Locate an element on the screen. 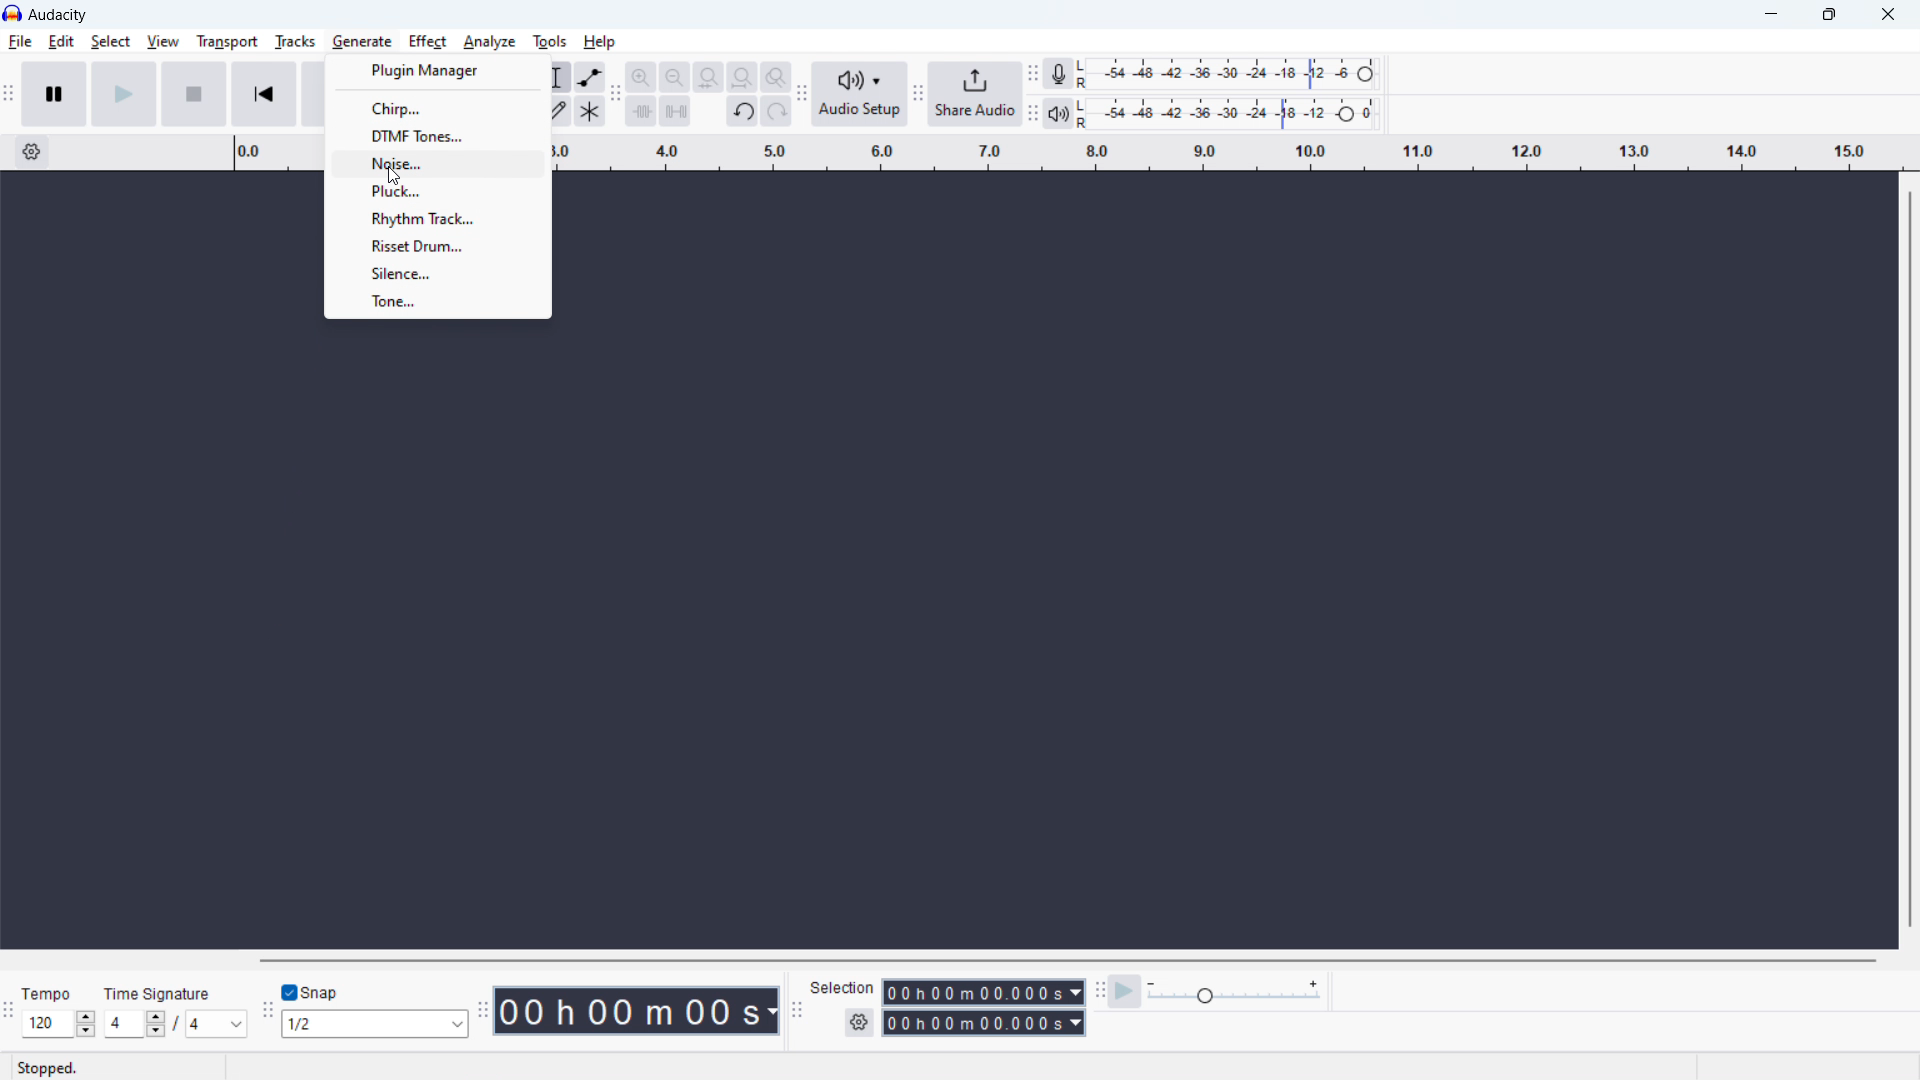 This screenshot has width=1920, height=1080. zoom out is located at coordinates (674, 76).